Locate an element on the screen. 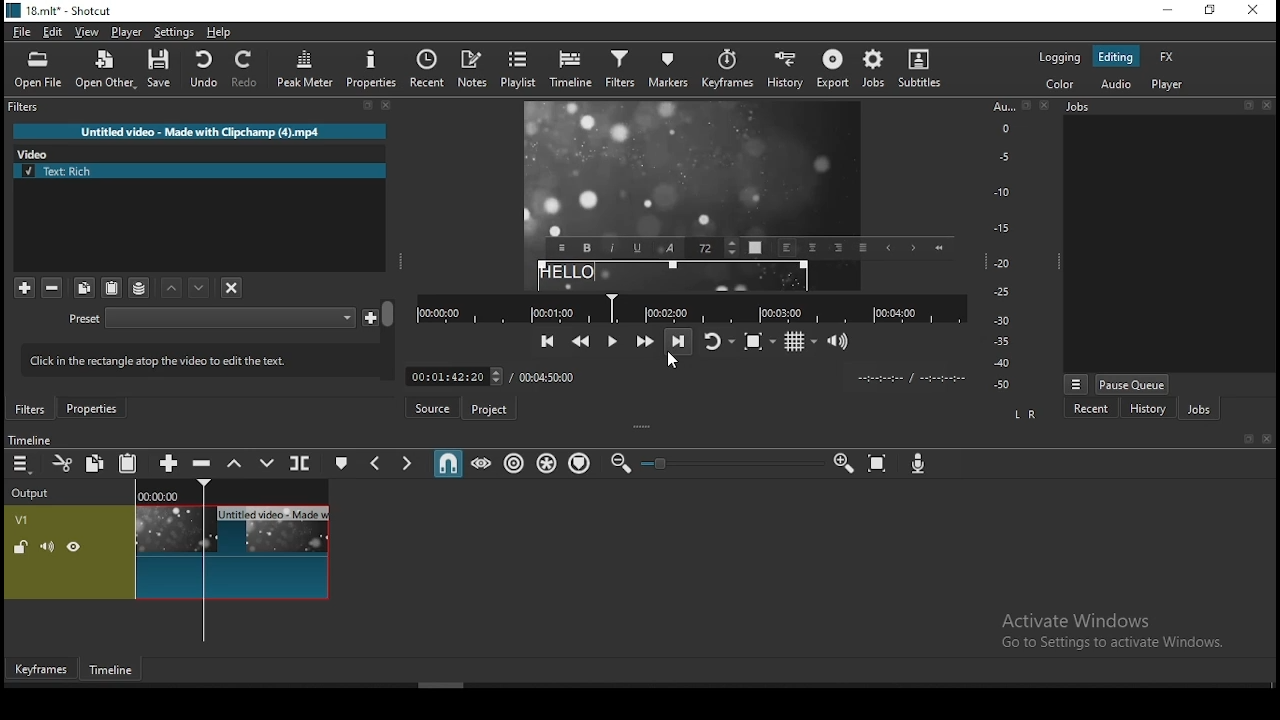 Image resolution: width=1280 pixels, height=720 pixels. Previous is located at coordinates (888, 248).